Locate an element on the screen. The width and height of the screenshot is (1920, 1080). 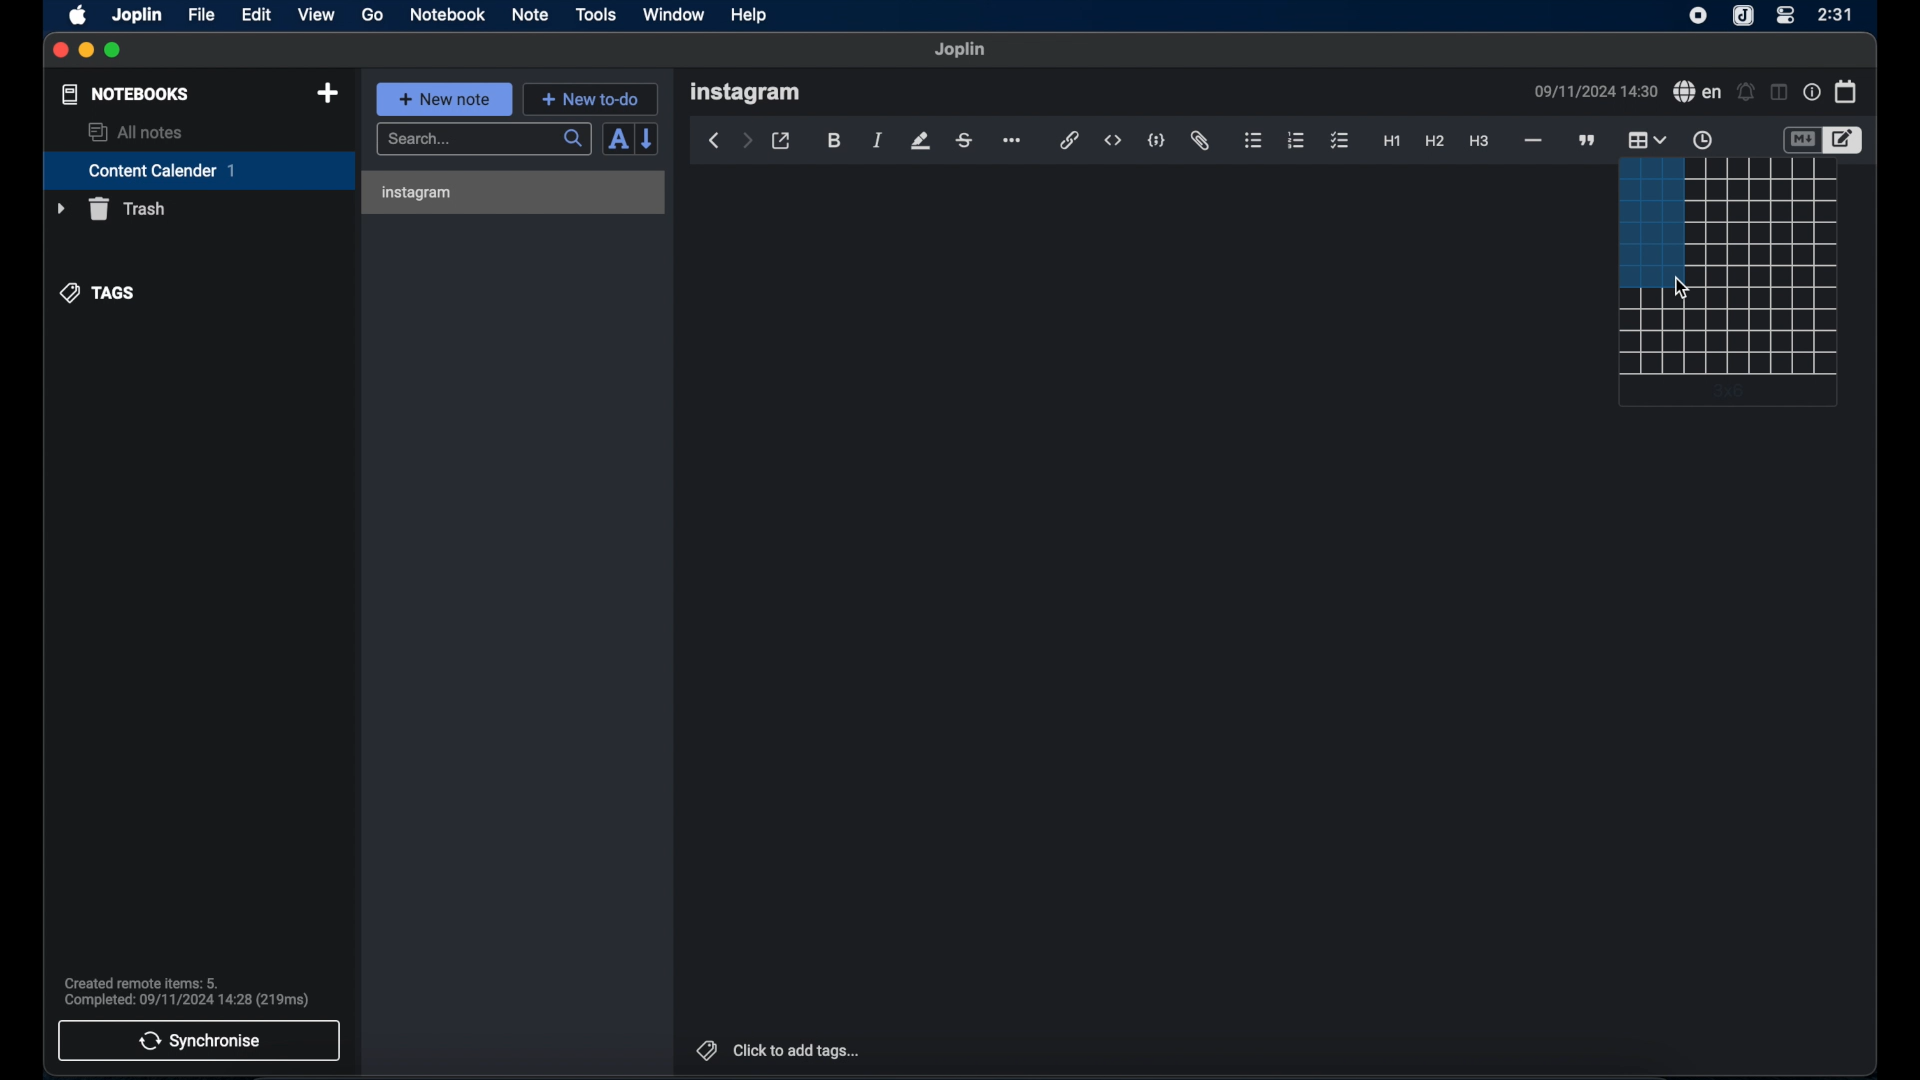
09/11/2024 14:30(date and time) is located at coordinates (1596, 91).